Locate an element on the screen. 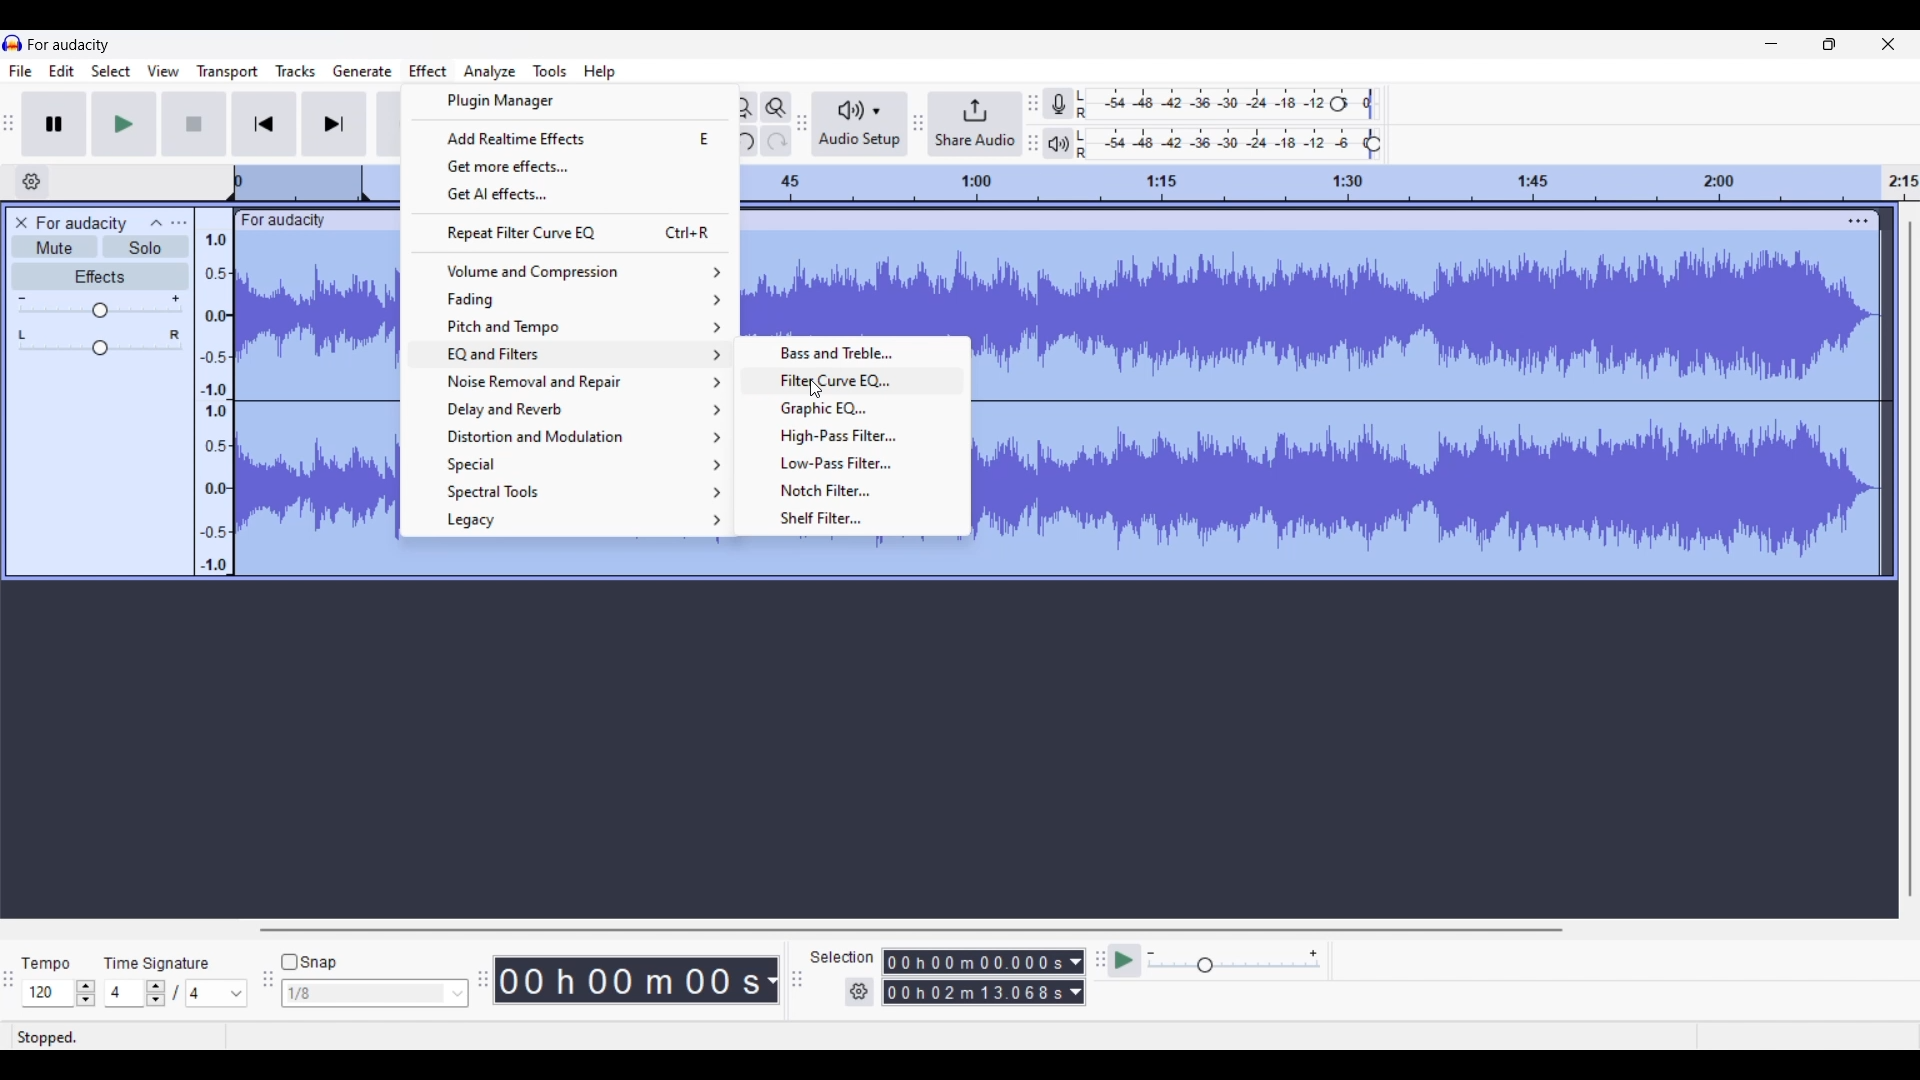 This screenshot has height=1080, width=1920. Open menu is located at coordinates (178, 222).